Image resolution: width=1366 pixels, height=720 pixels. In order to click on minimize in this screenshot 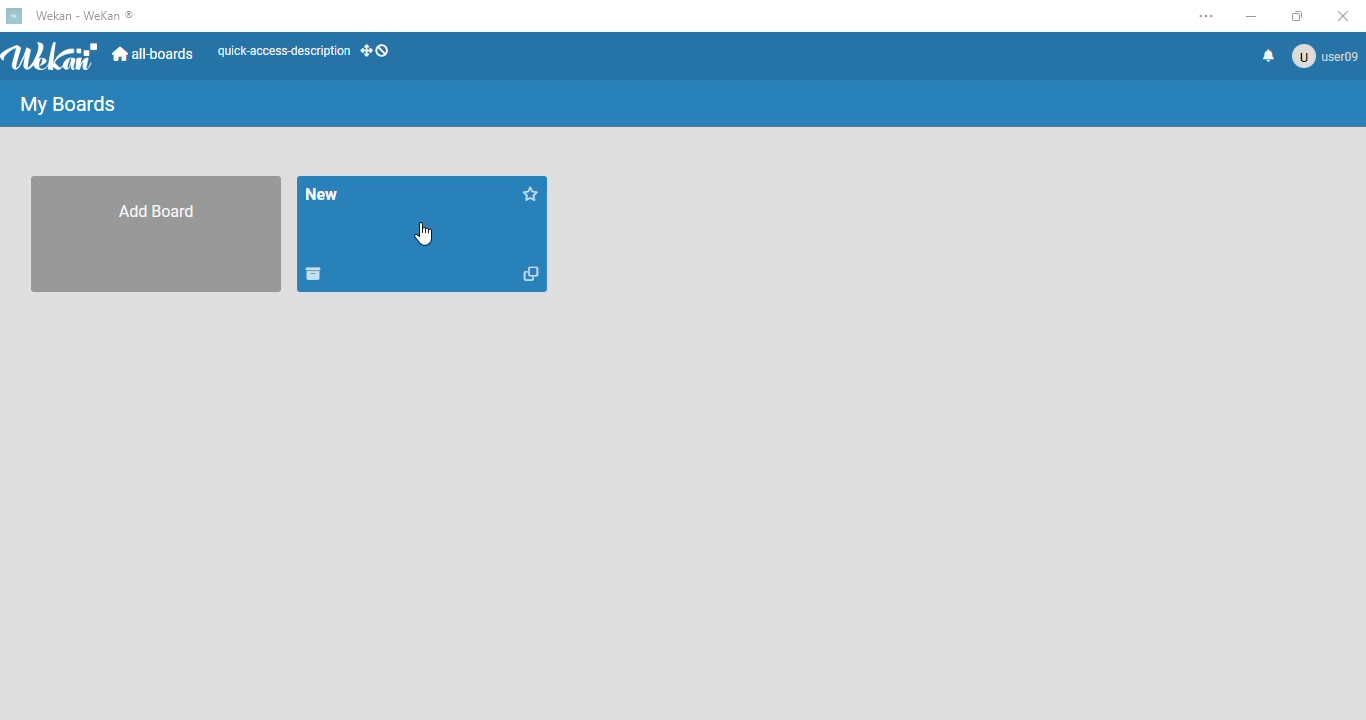, I will do `click(1251, 17)`.